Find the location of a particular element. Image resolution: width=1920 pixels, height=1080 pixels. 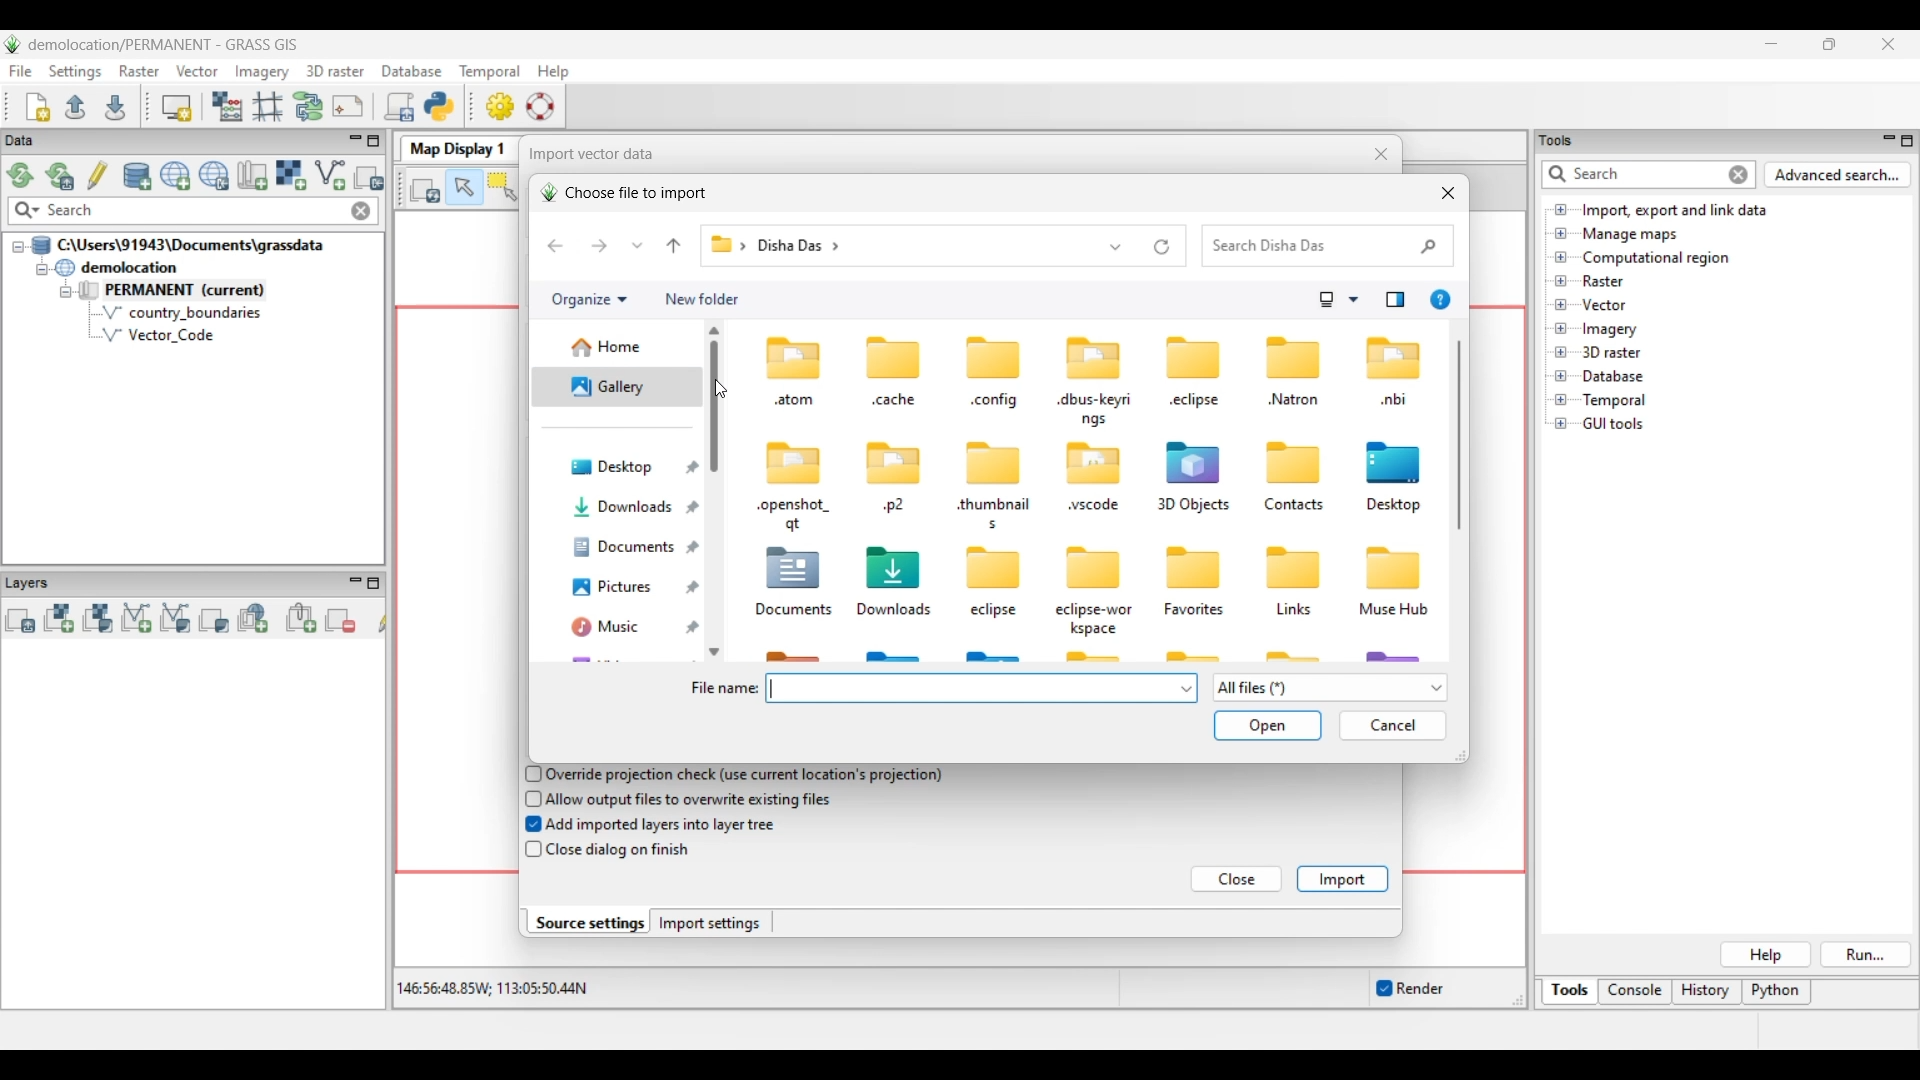

icon is located at coordinates (1197, 461).